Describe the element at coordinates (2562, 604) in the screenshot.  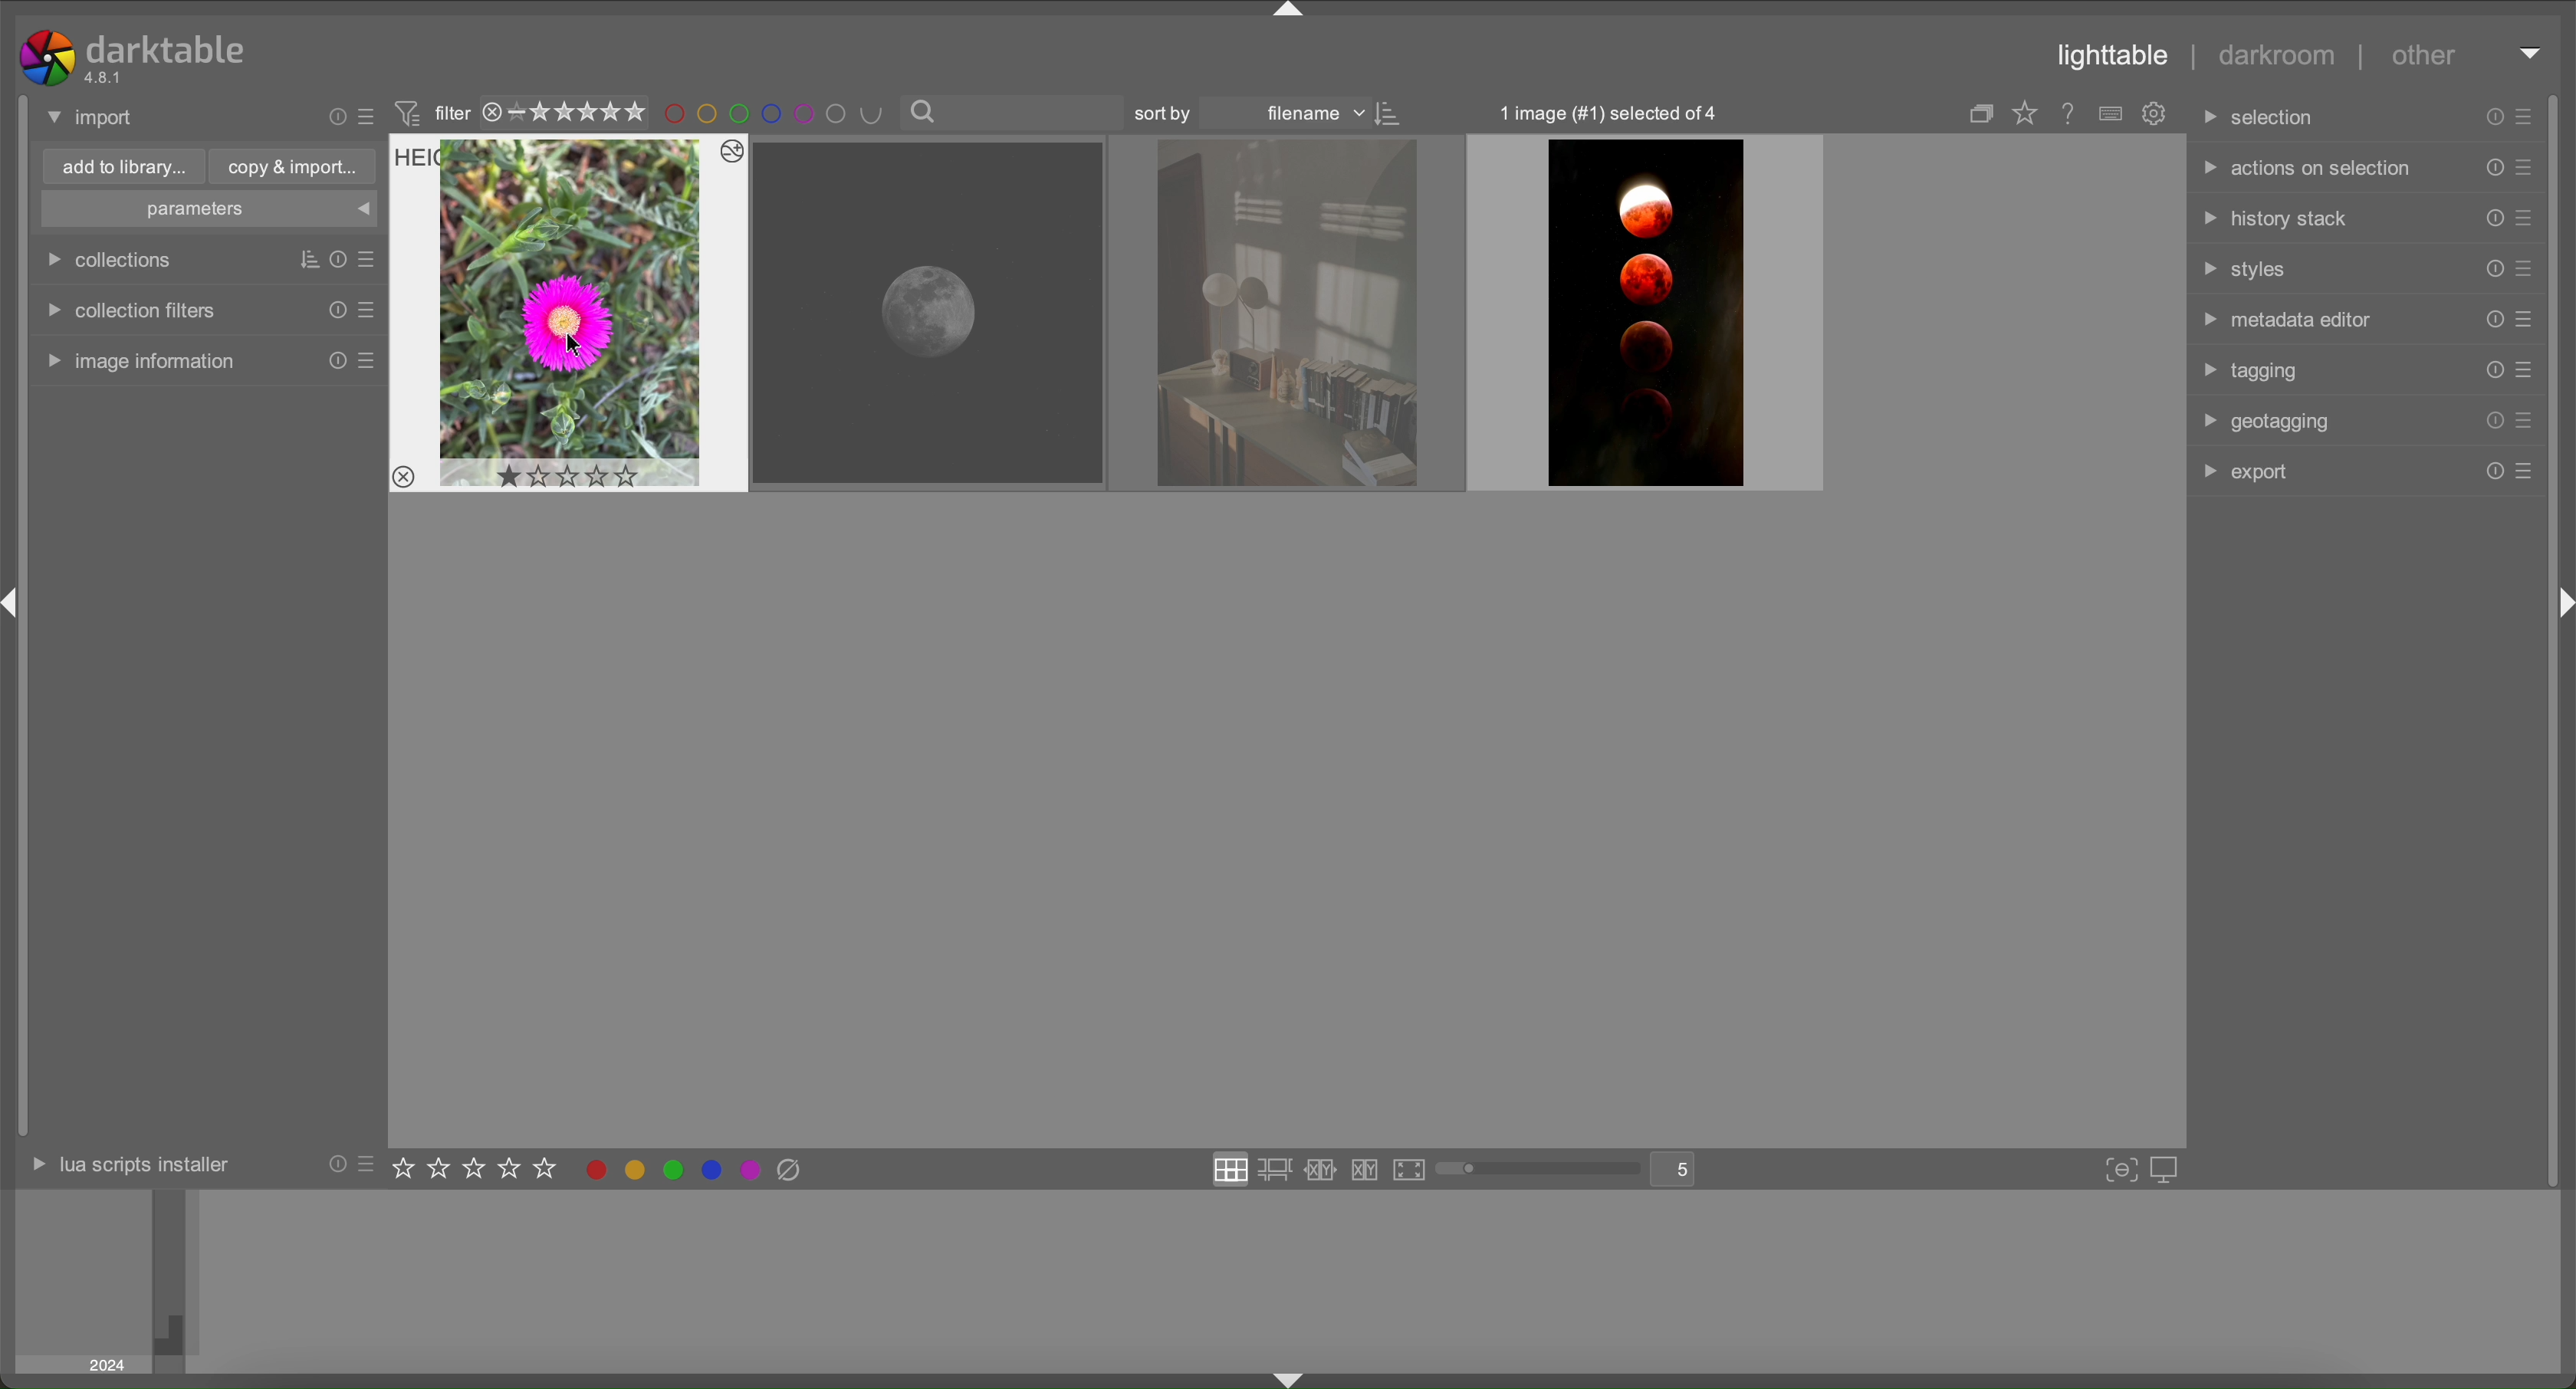
I see `arrow` at that location.